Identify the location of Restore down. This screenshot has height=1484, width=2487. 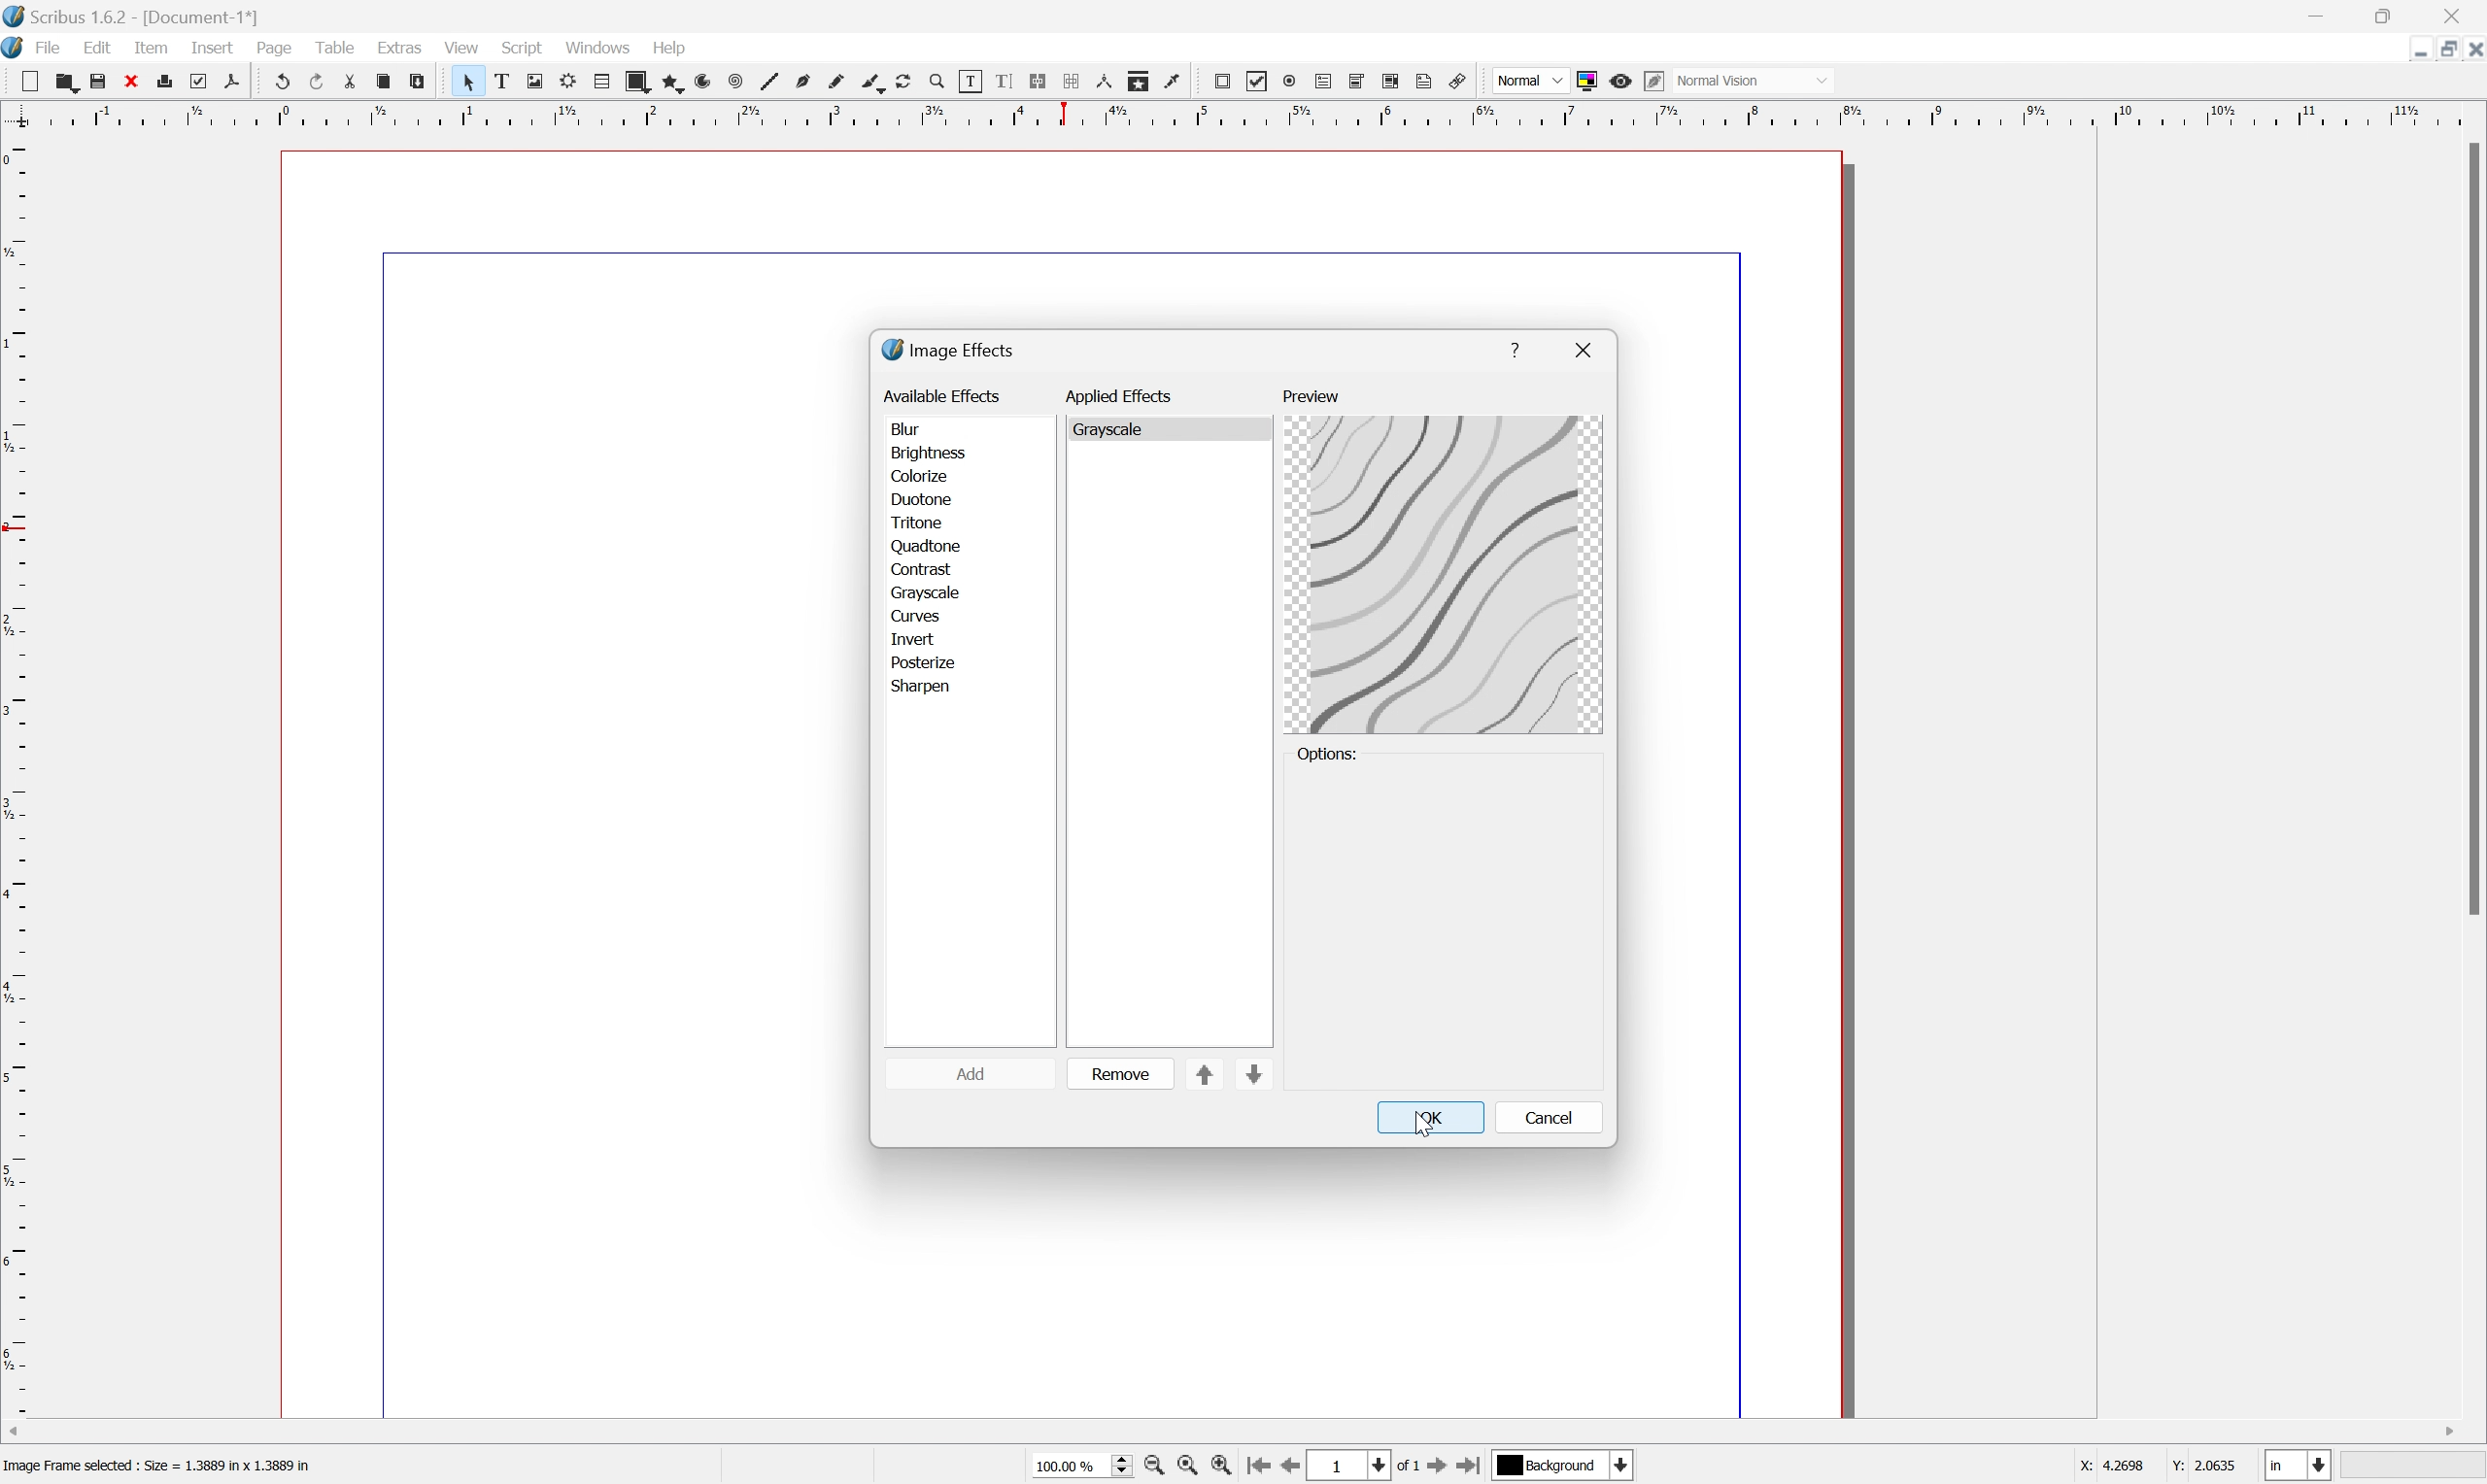
(2389, 17).